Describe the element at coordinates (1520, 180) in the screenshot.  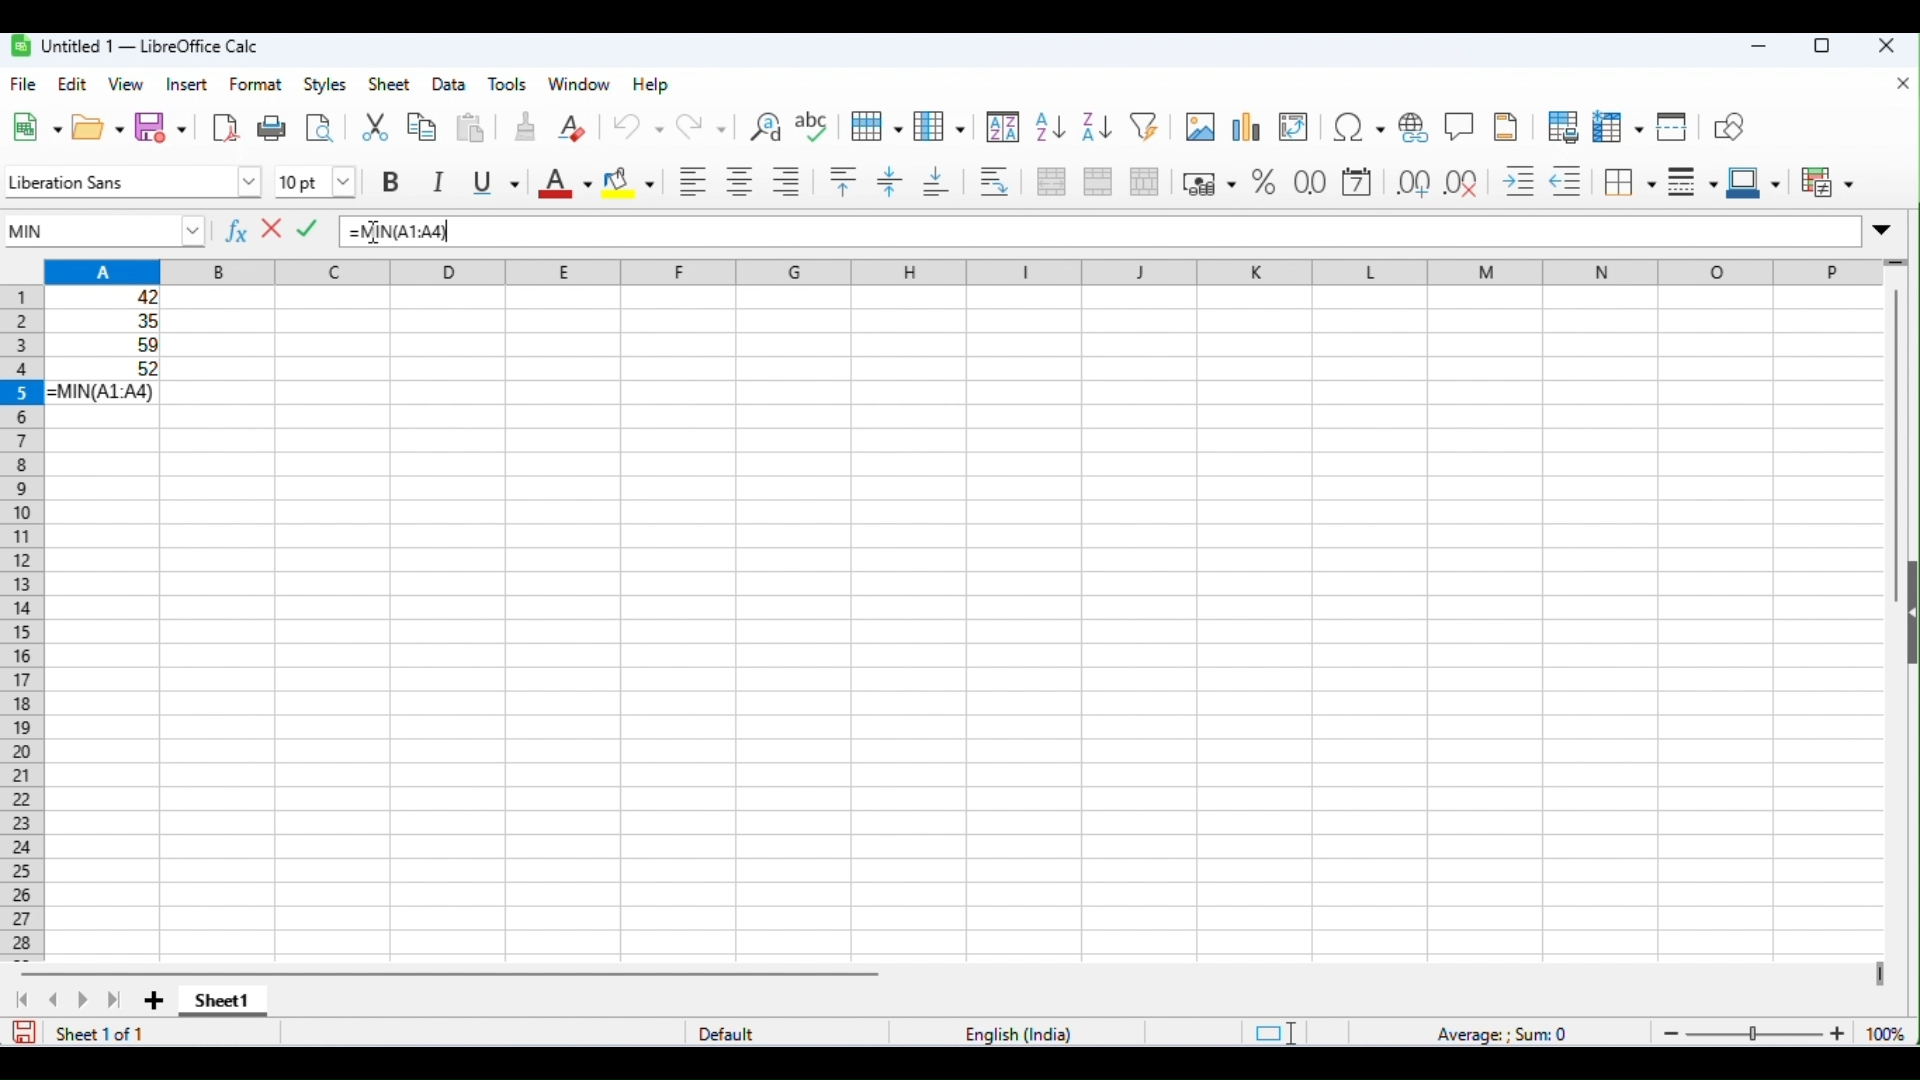
I see `increase indent` at that location.